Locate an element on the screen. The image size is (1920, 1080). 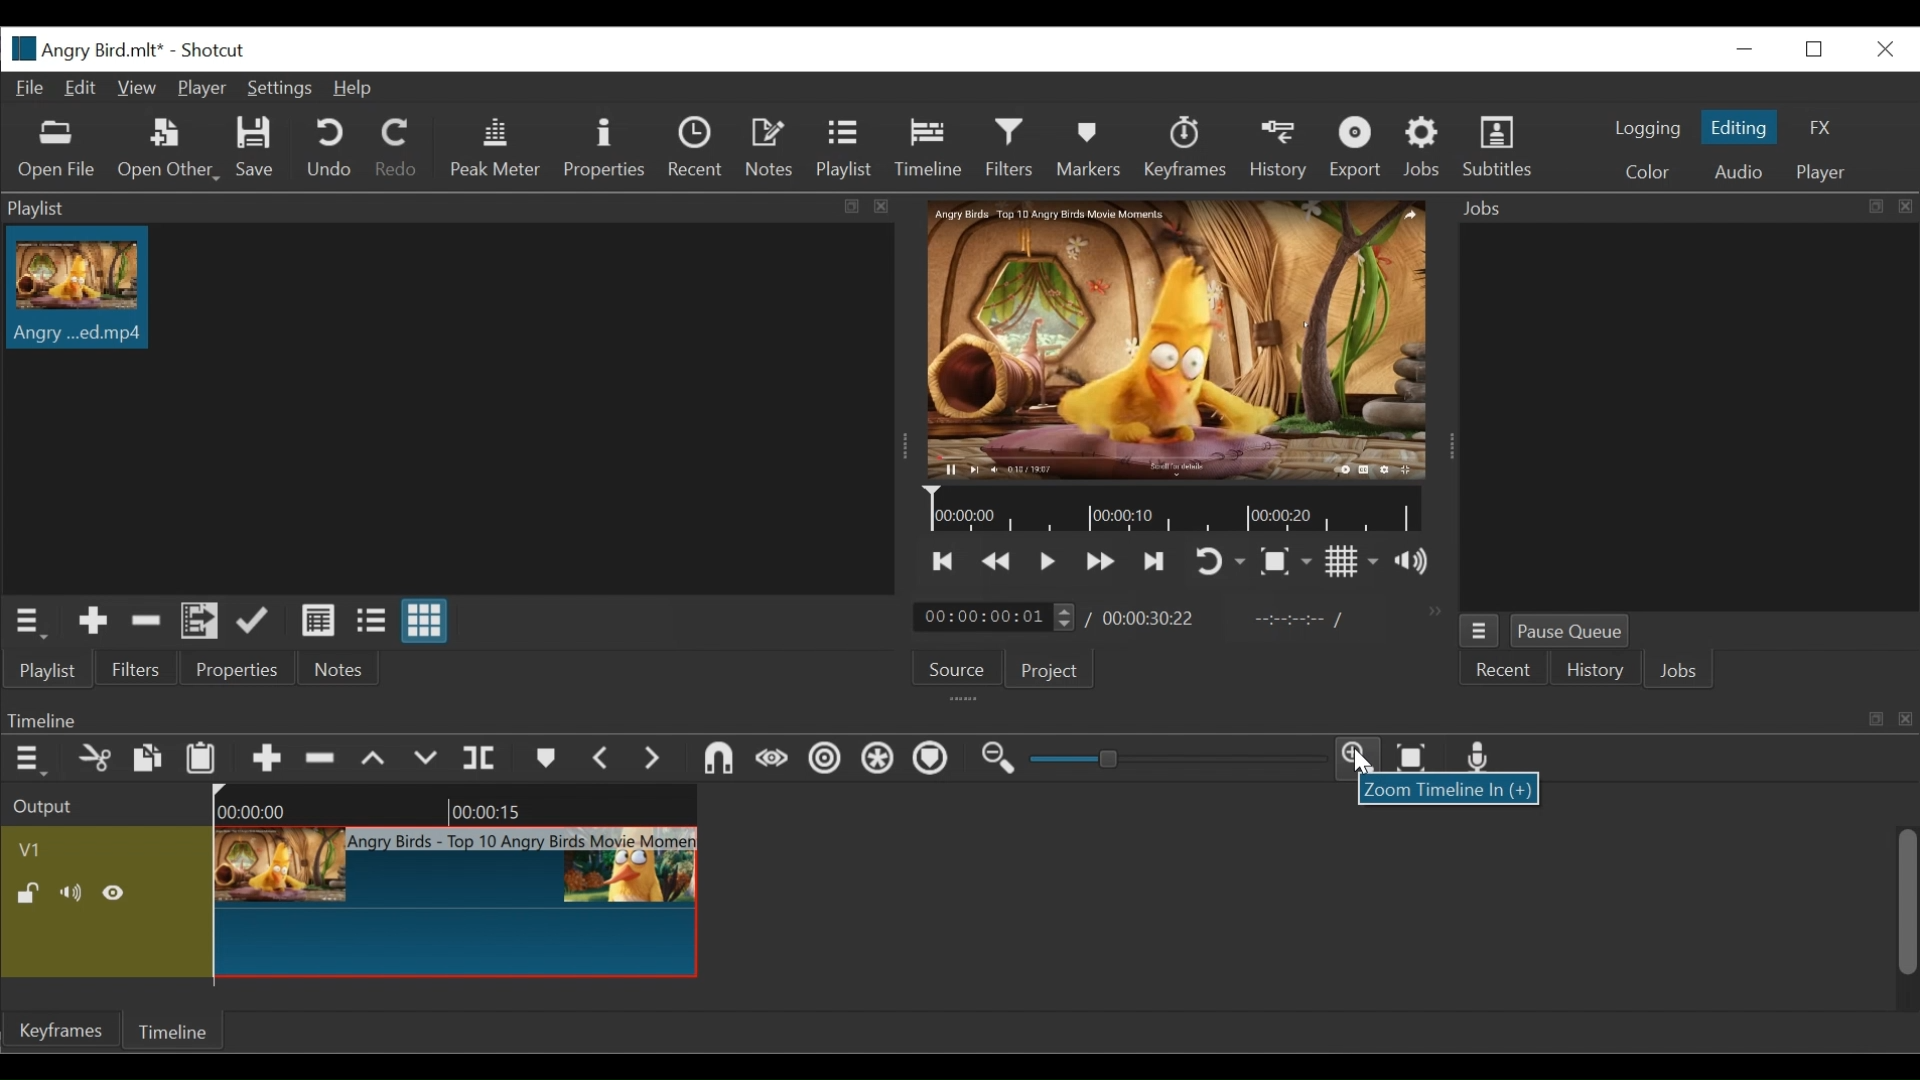
(un)lock track is located at coordinates (31, 894).